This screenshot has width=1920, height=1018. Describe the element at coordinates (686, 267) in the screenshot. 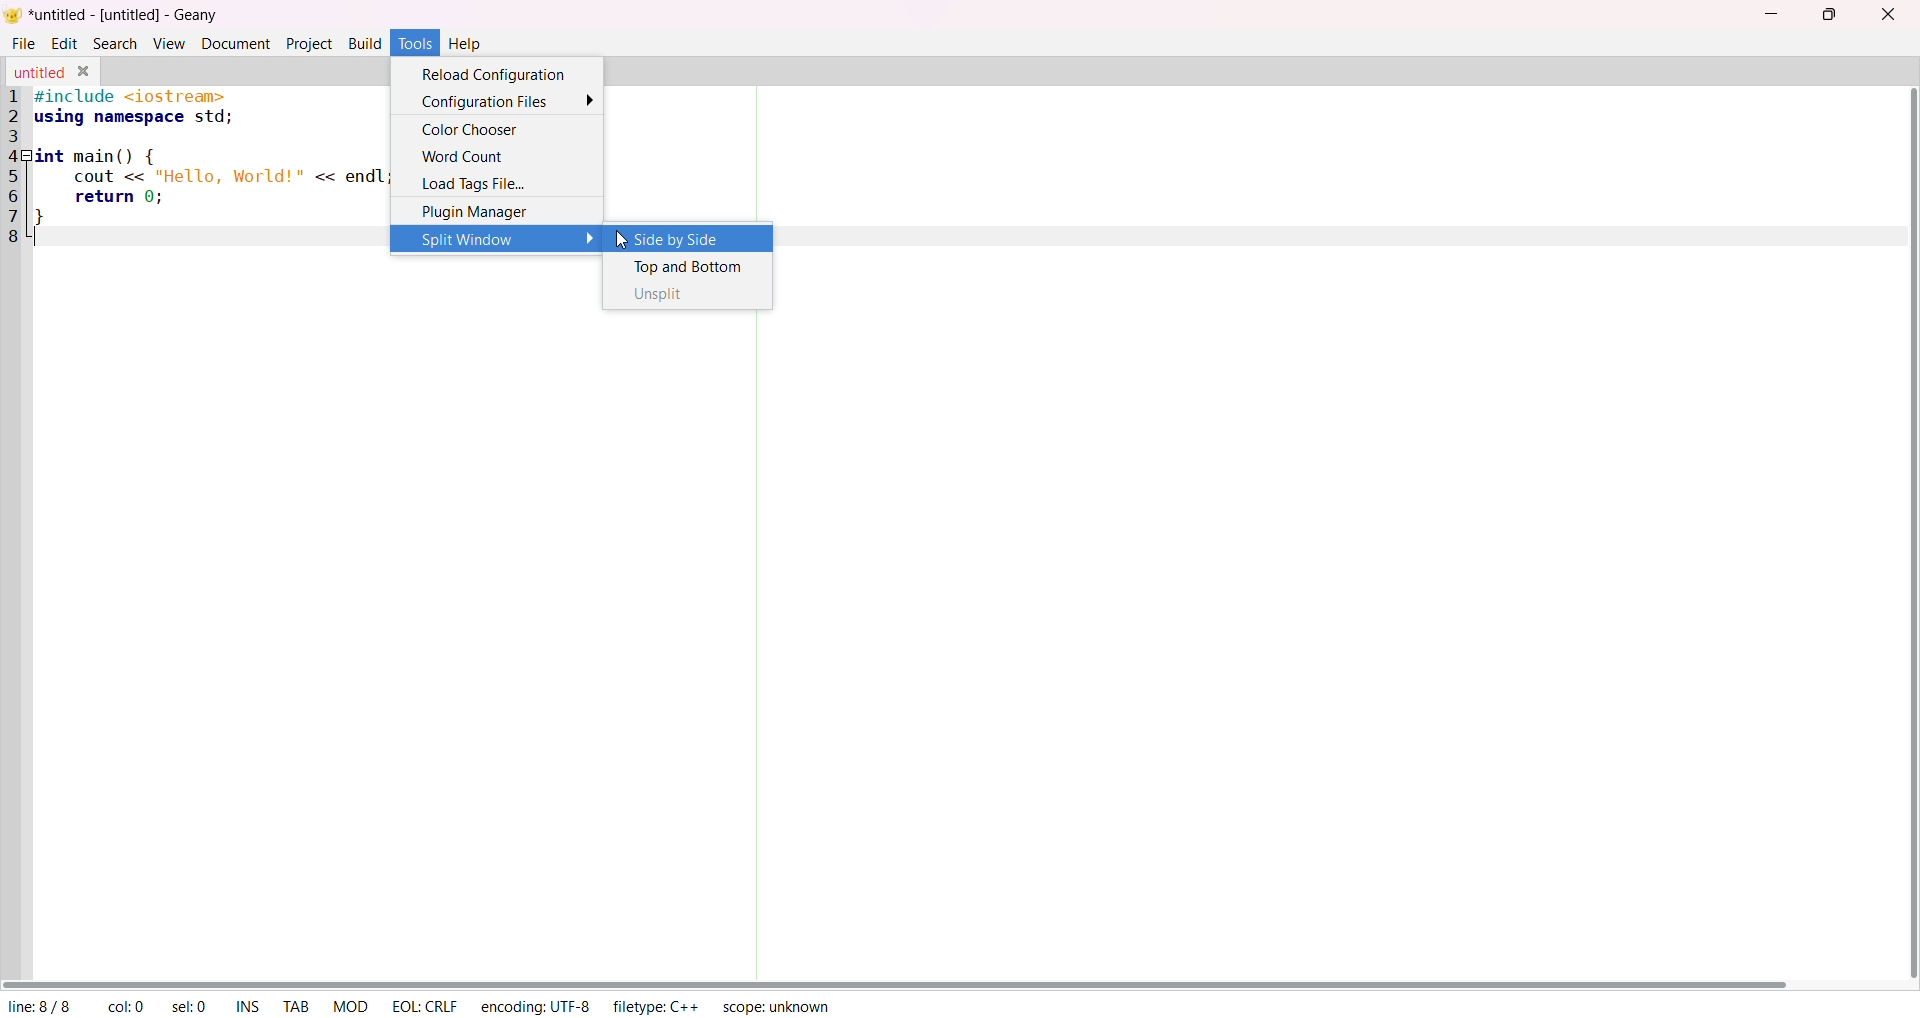

I see `Top and Bottom` at that location.